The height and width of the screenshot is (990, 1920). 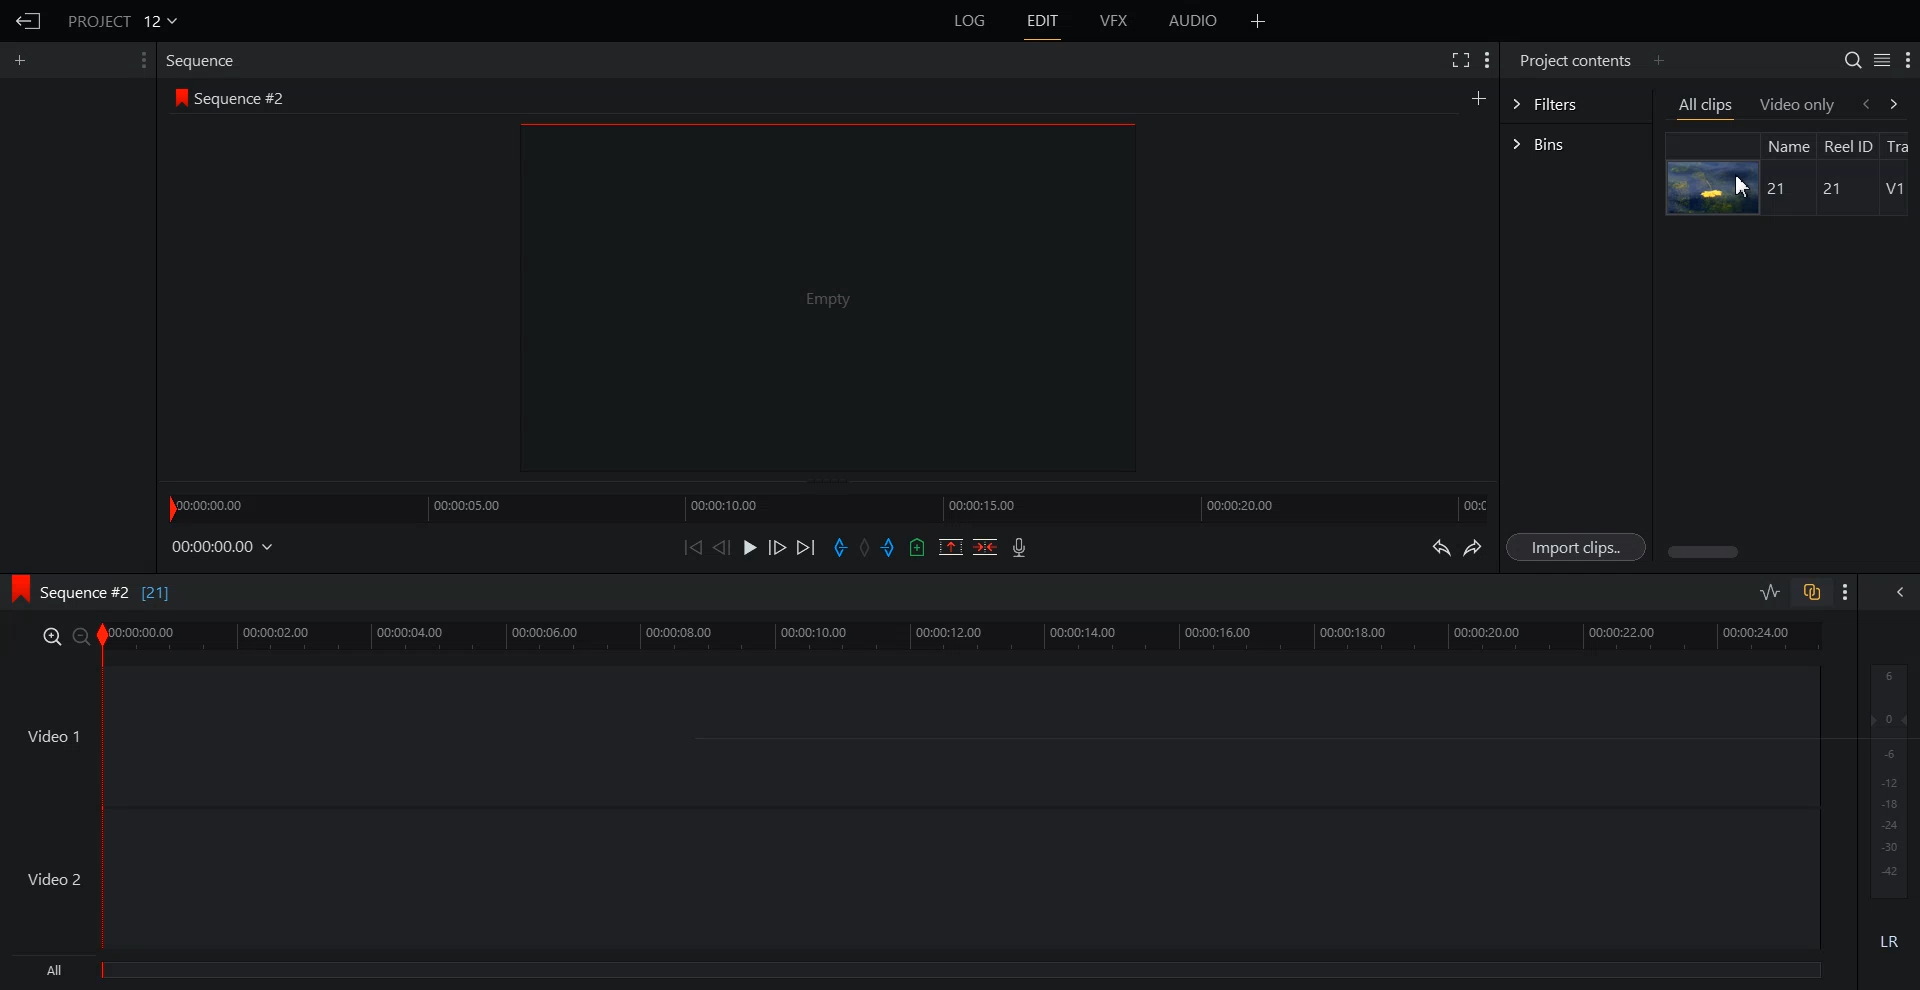 I want to click on Reel ID, so click(x=1848, y=146).